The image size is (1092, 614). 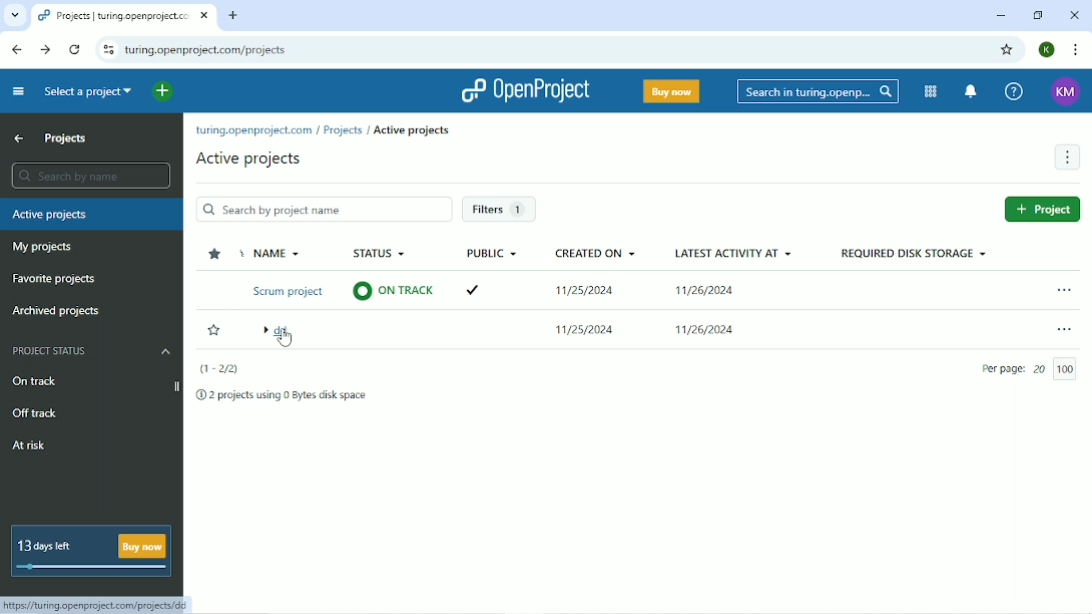 I want to click on Minimize, so click(x=1001, y=15).